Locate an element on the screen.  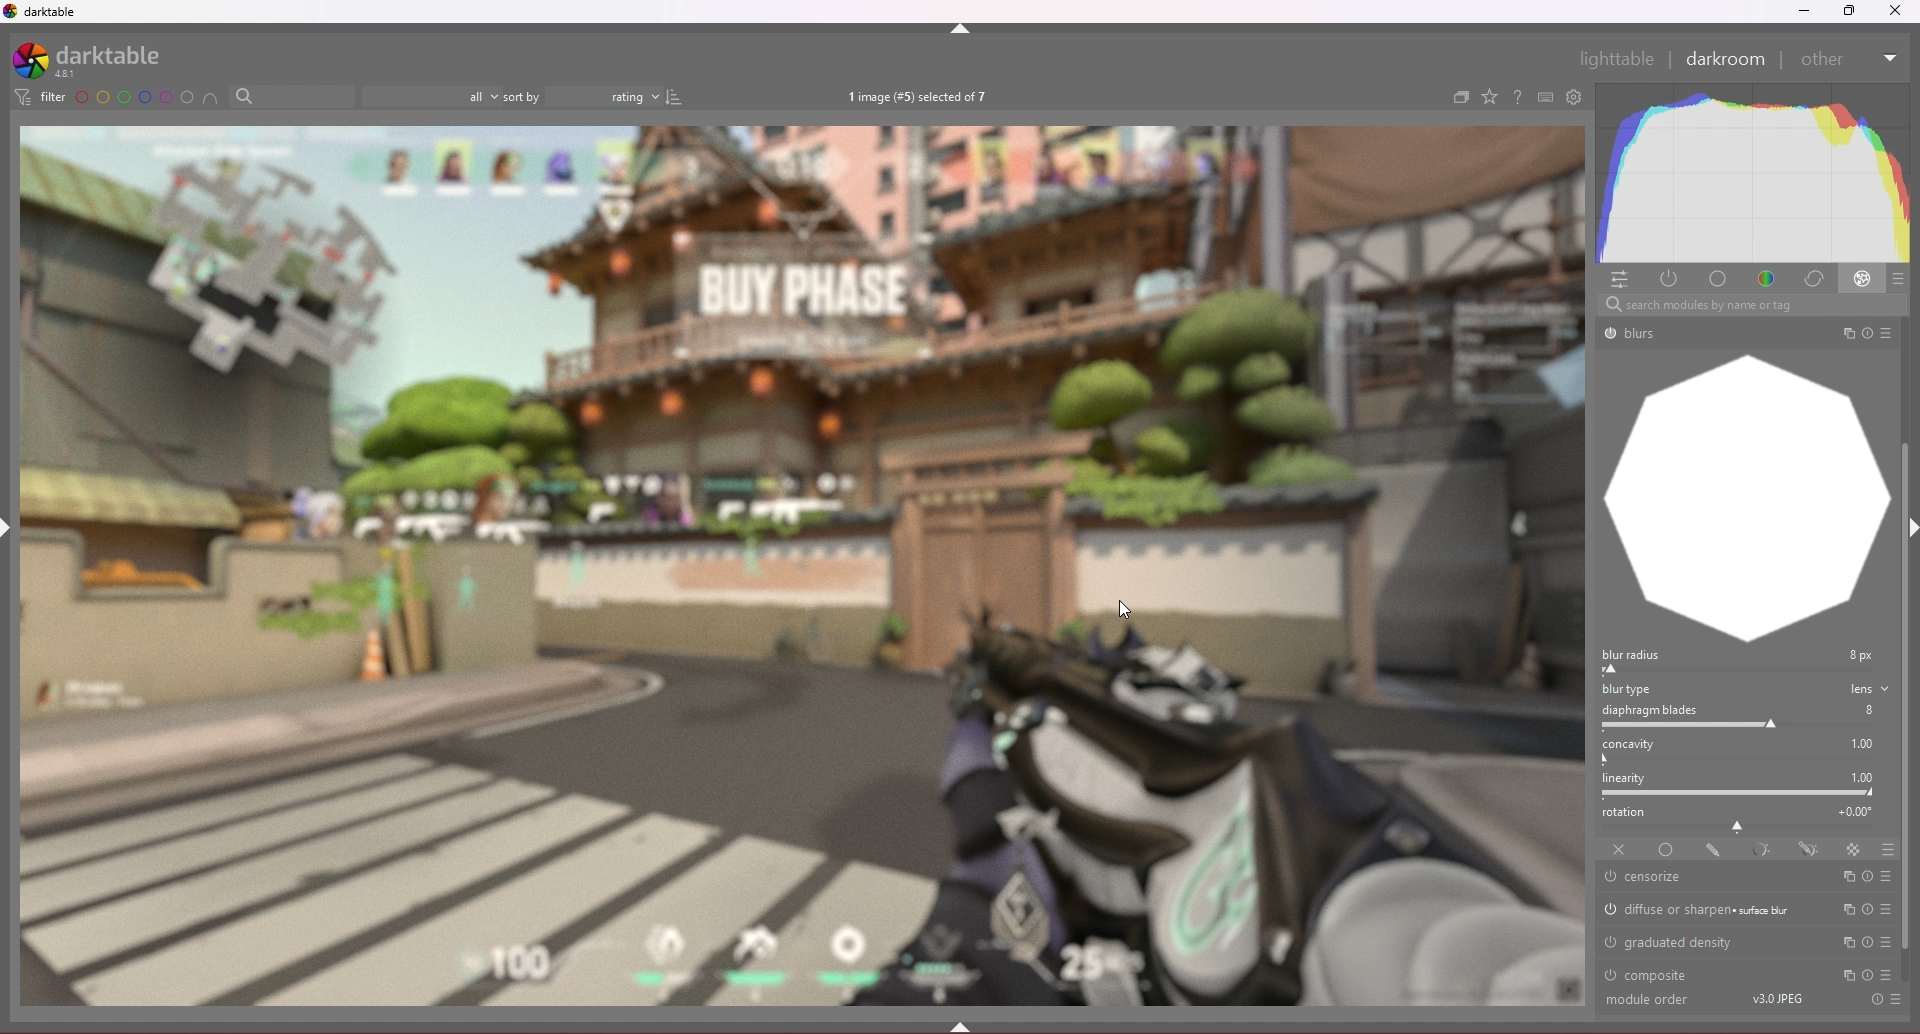
hide is located at coordinates (961, 29).